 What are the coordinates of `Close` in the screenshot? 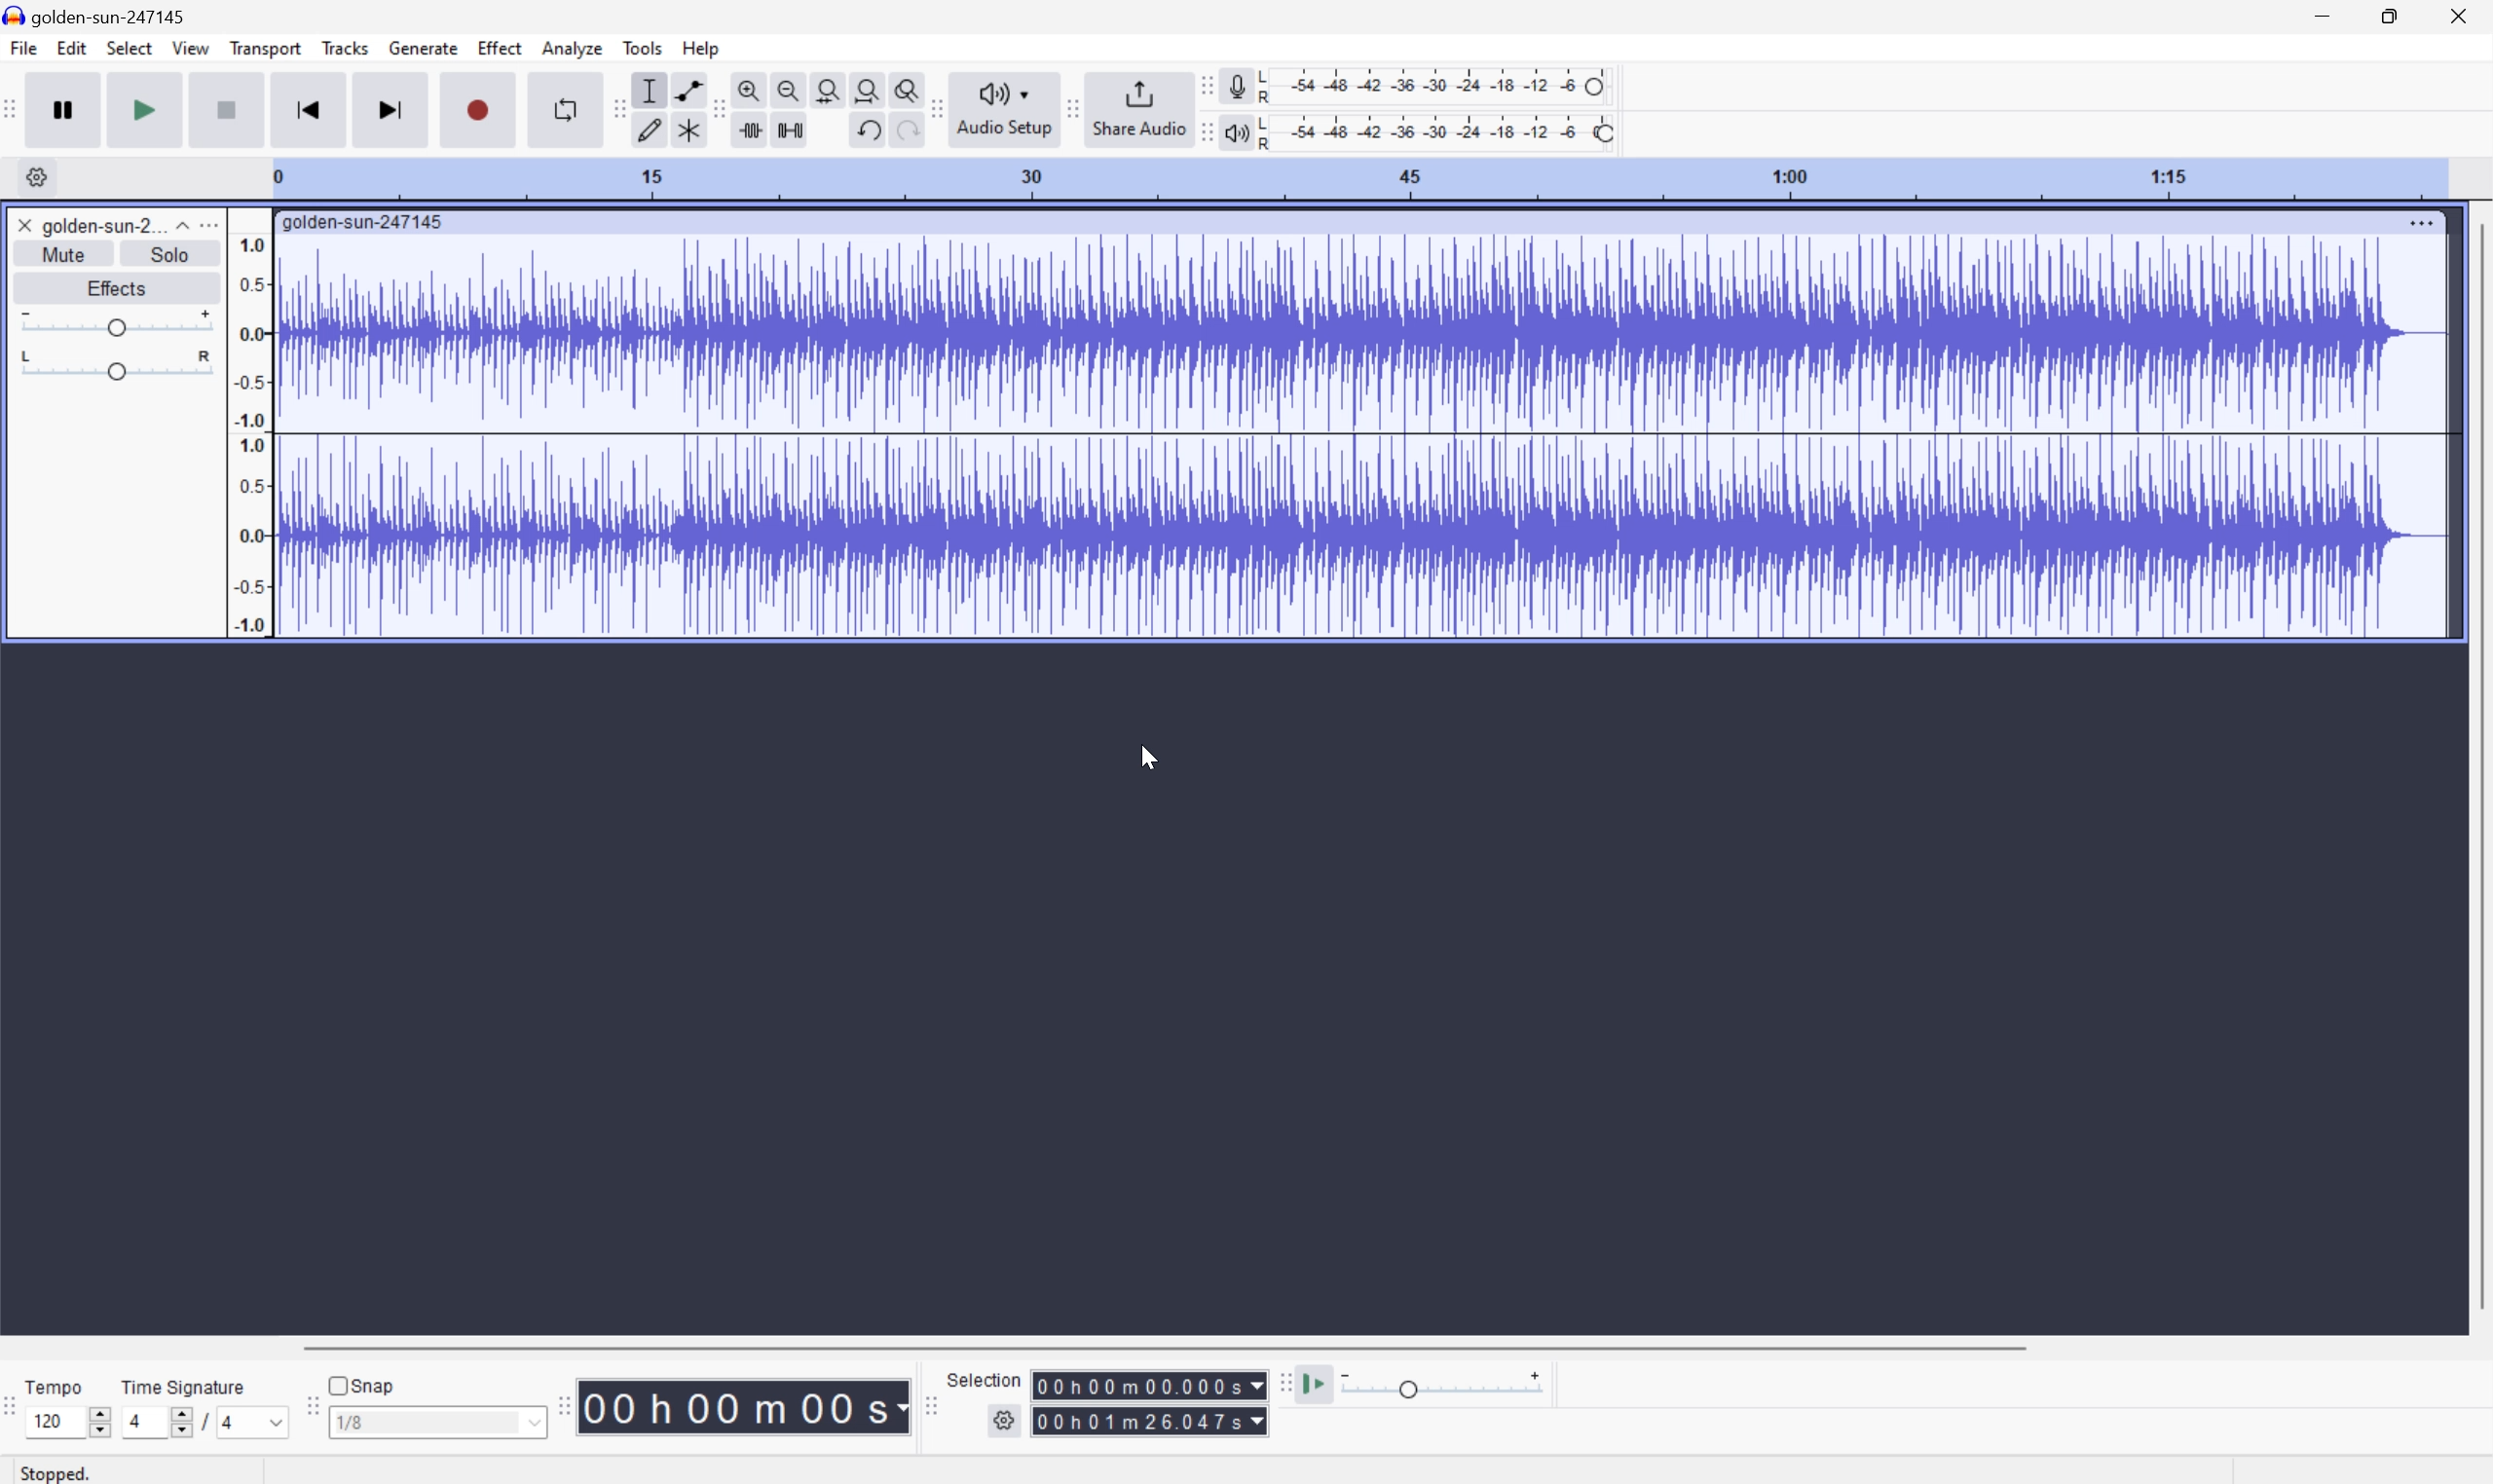 It's located at (24, 225).